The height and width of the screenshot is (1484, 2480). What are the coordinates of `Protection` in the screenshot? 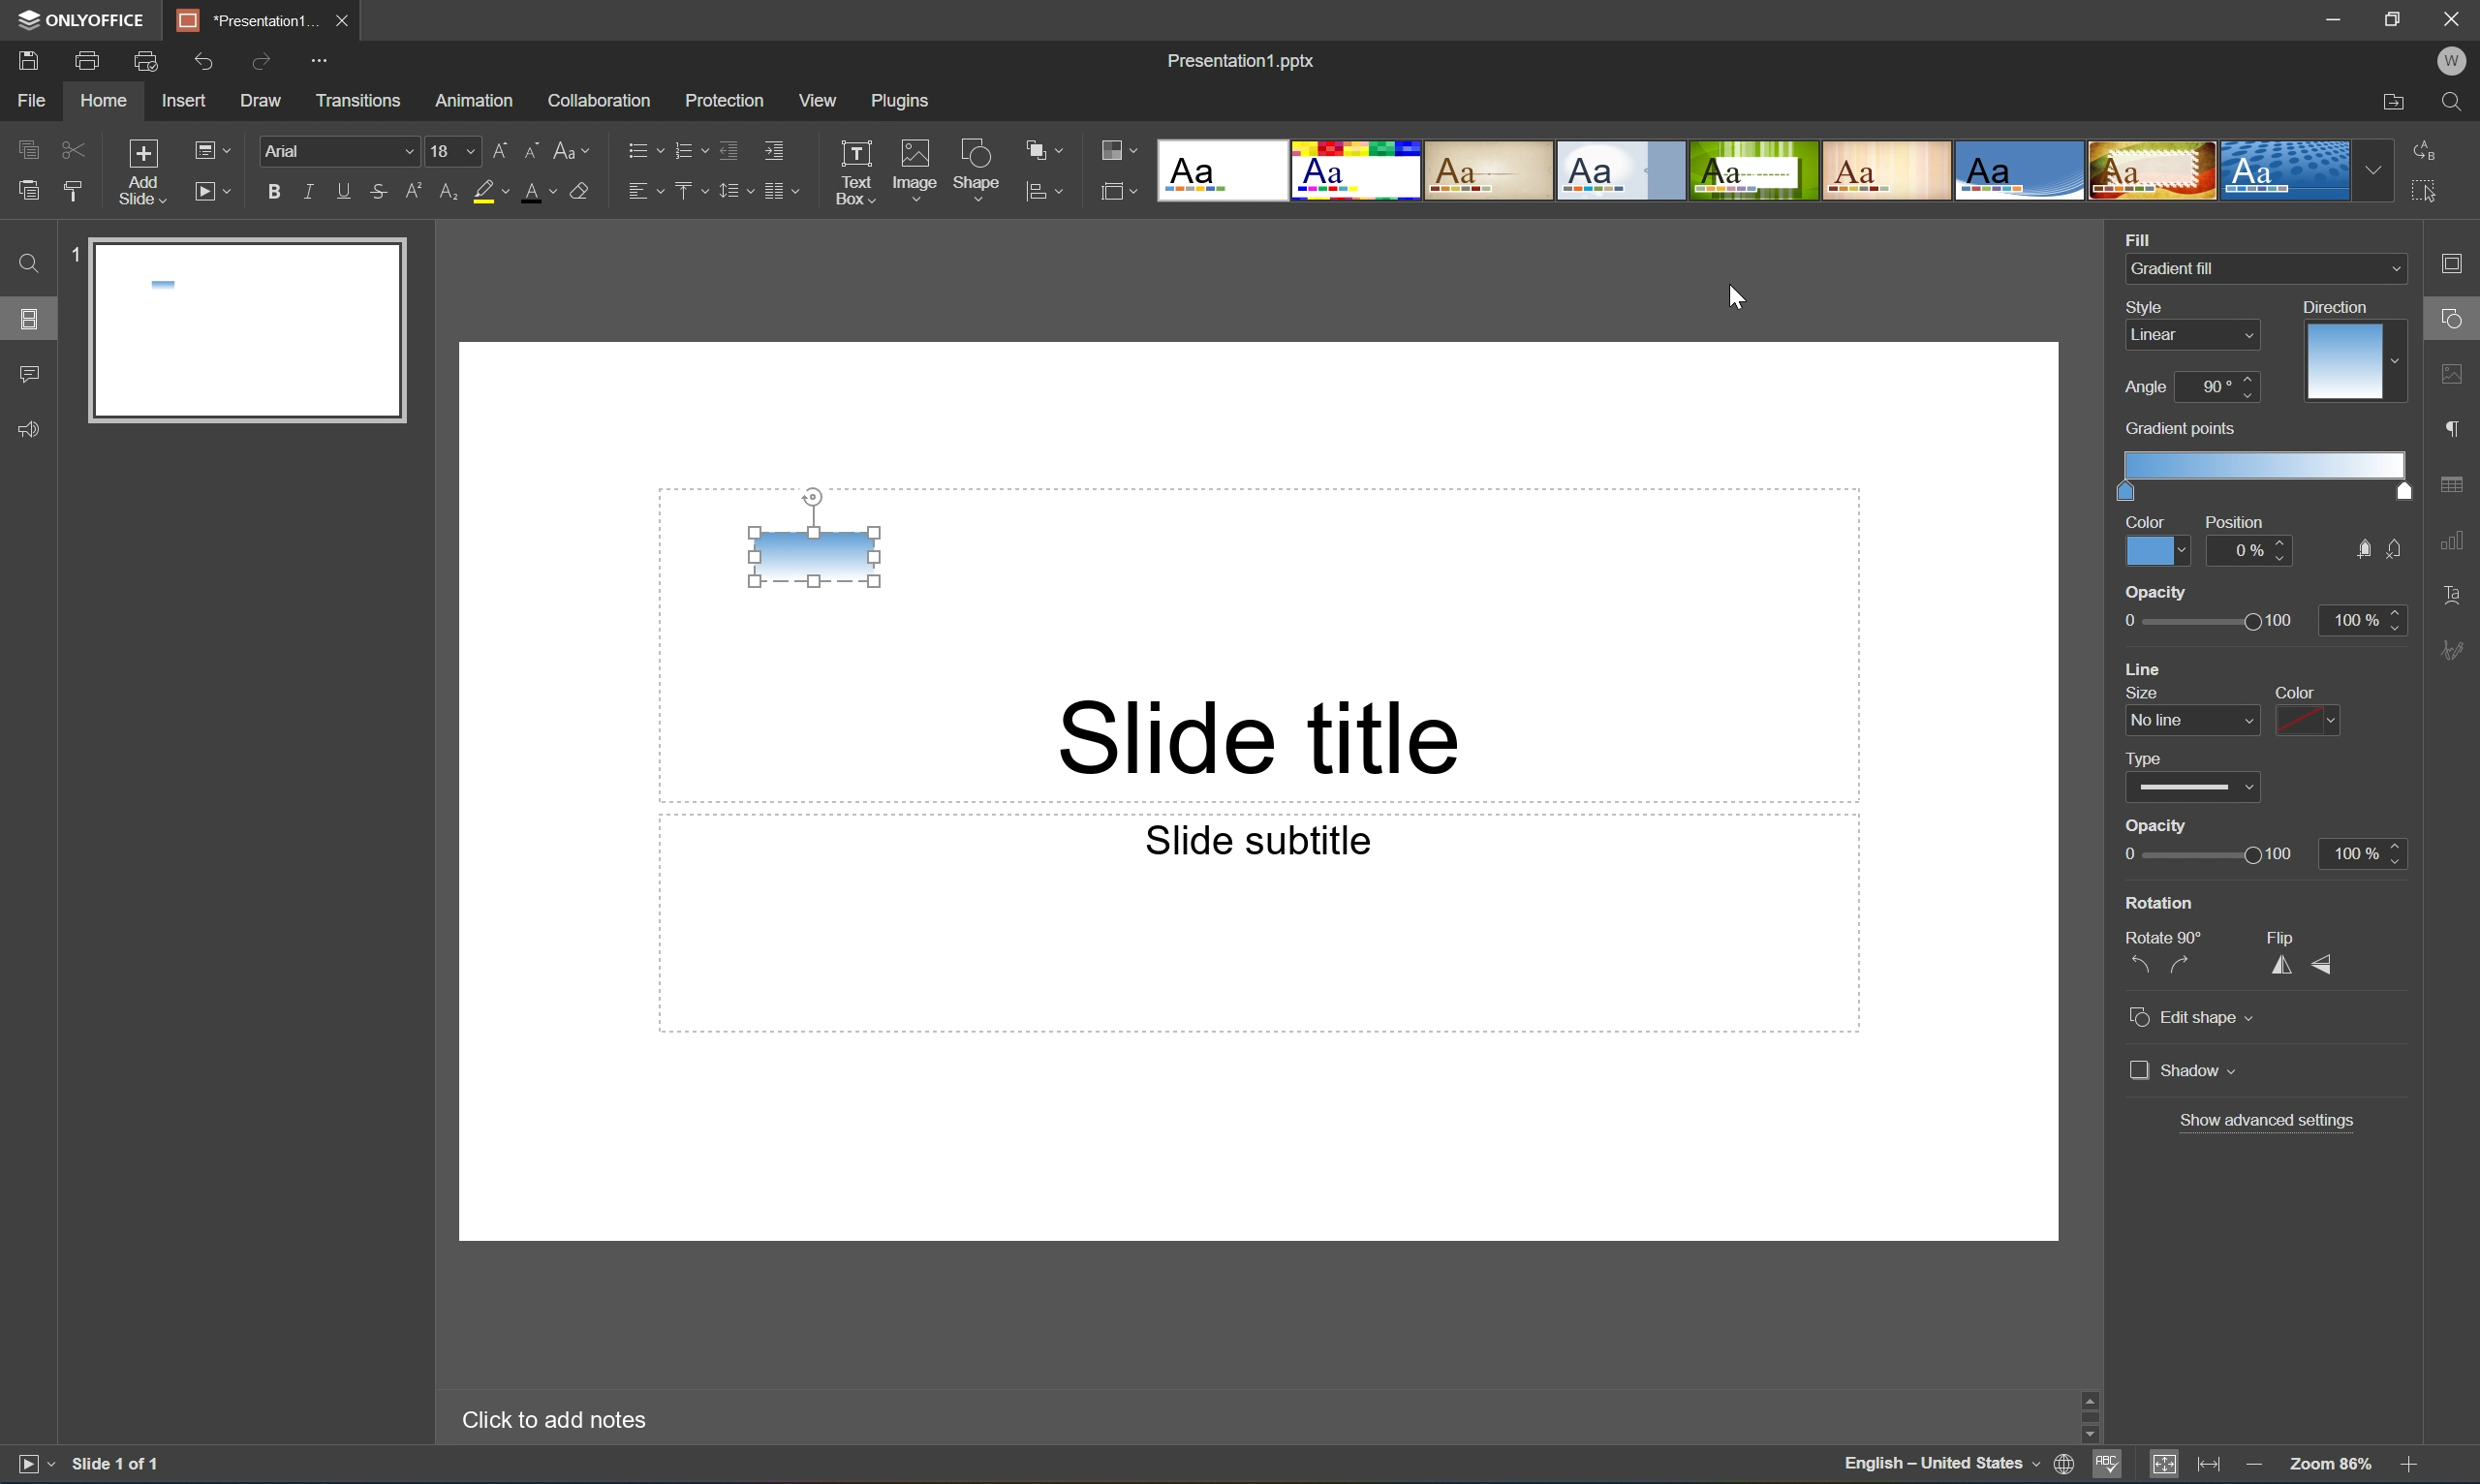 It's located at (722, 99).